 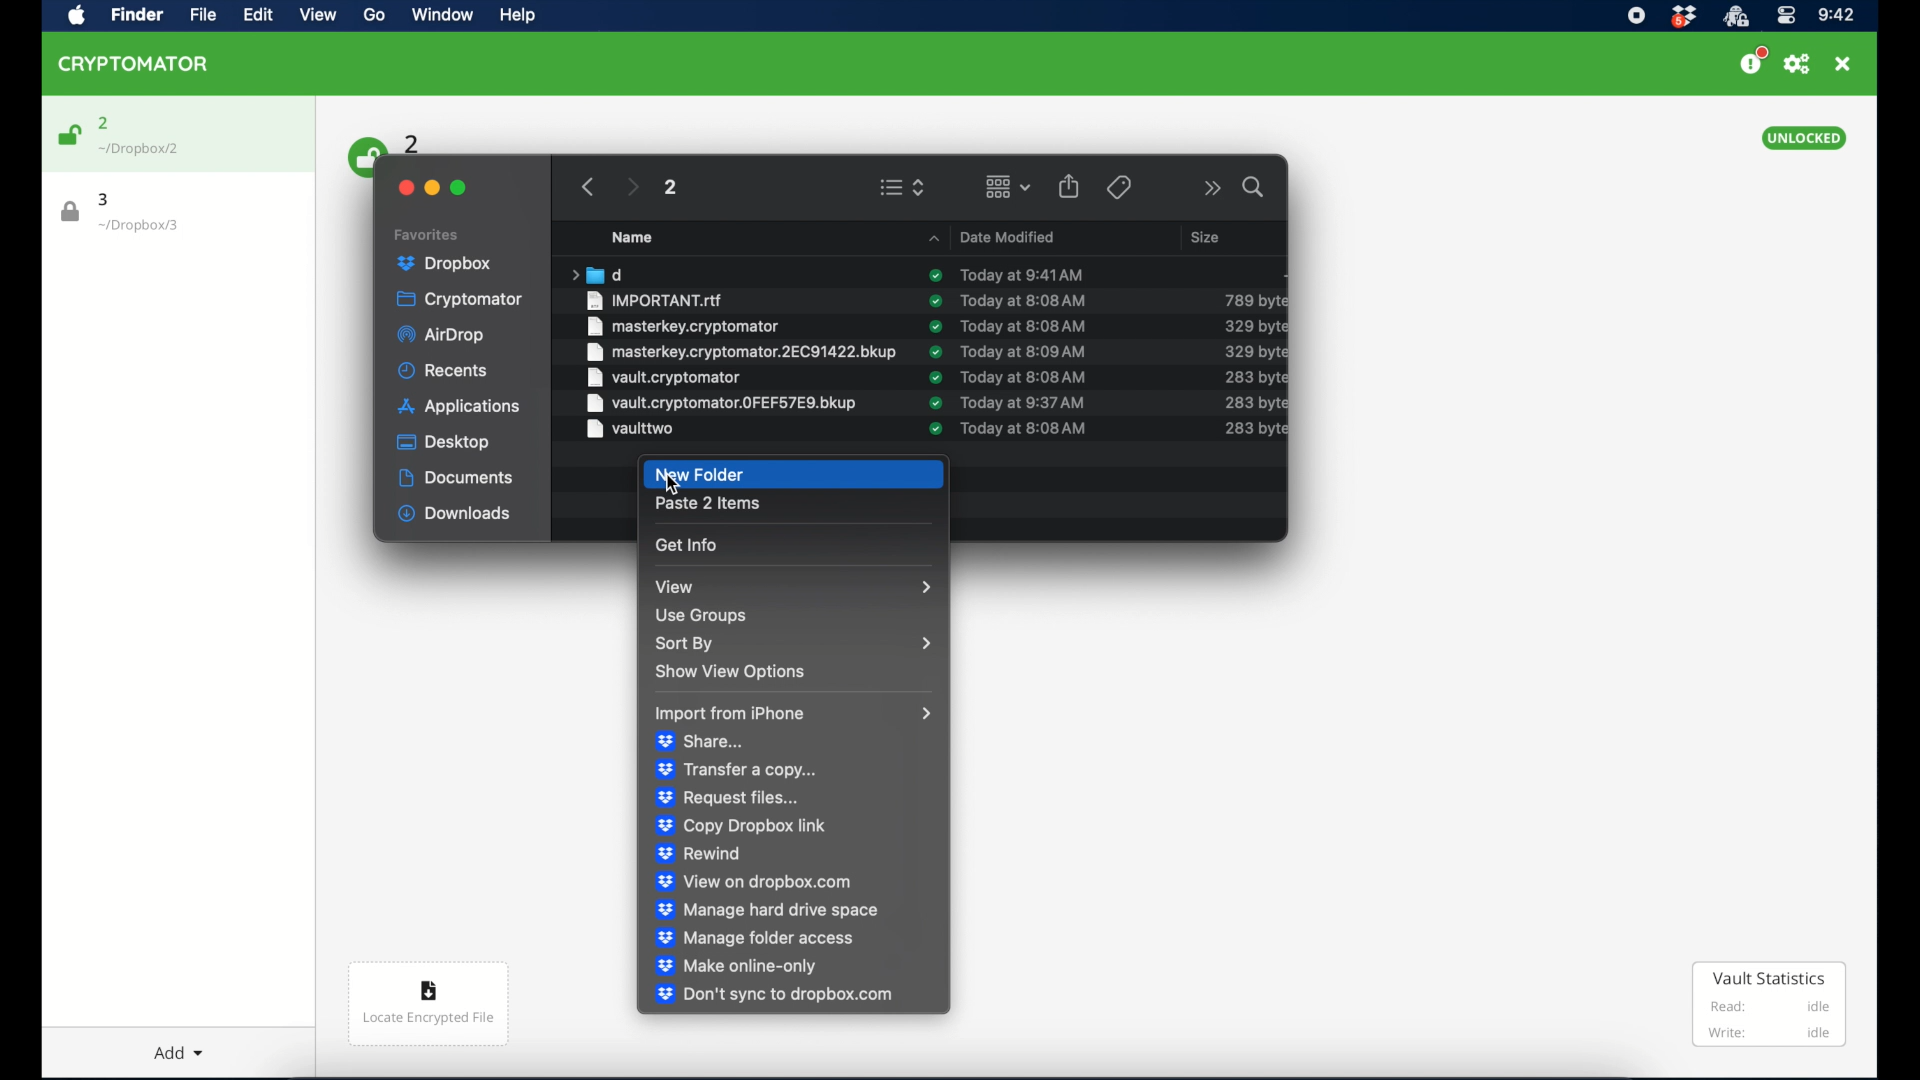 I want to click on date, so click(x=1022, y=274).